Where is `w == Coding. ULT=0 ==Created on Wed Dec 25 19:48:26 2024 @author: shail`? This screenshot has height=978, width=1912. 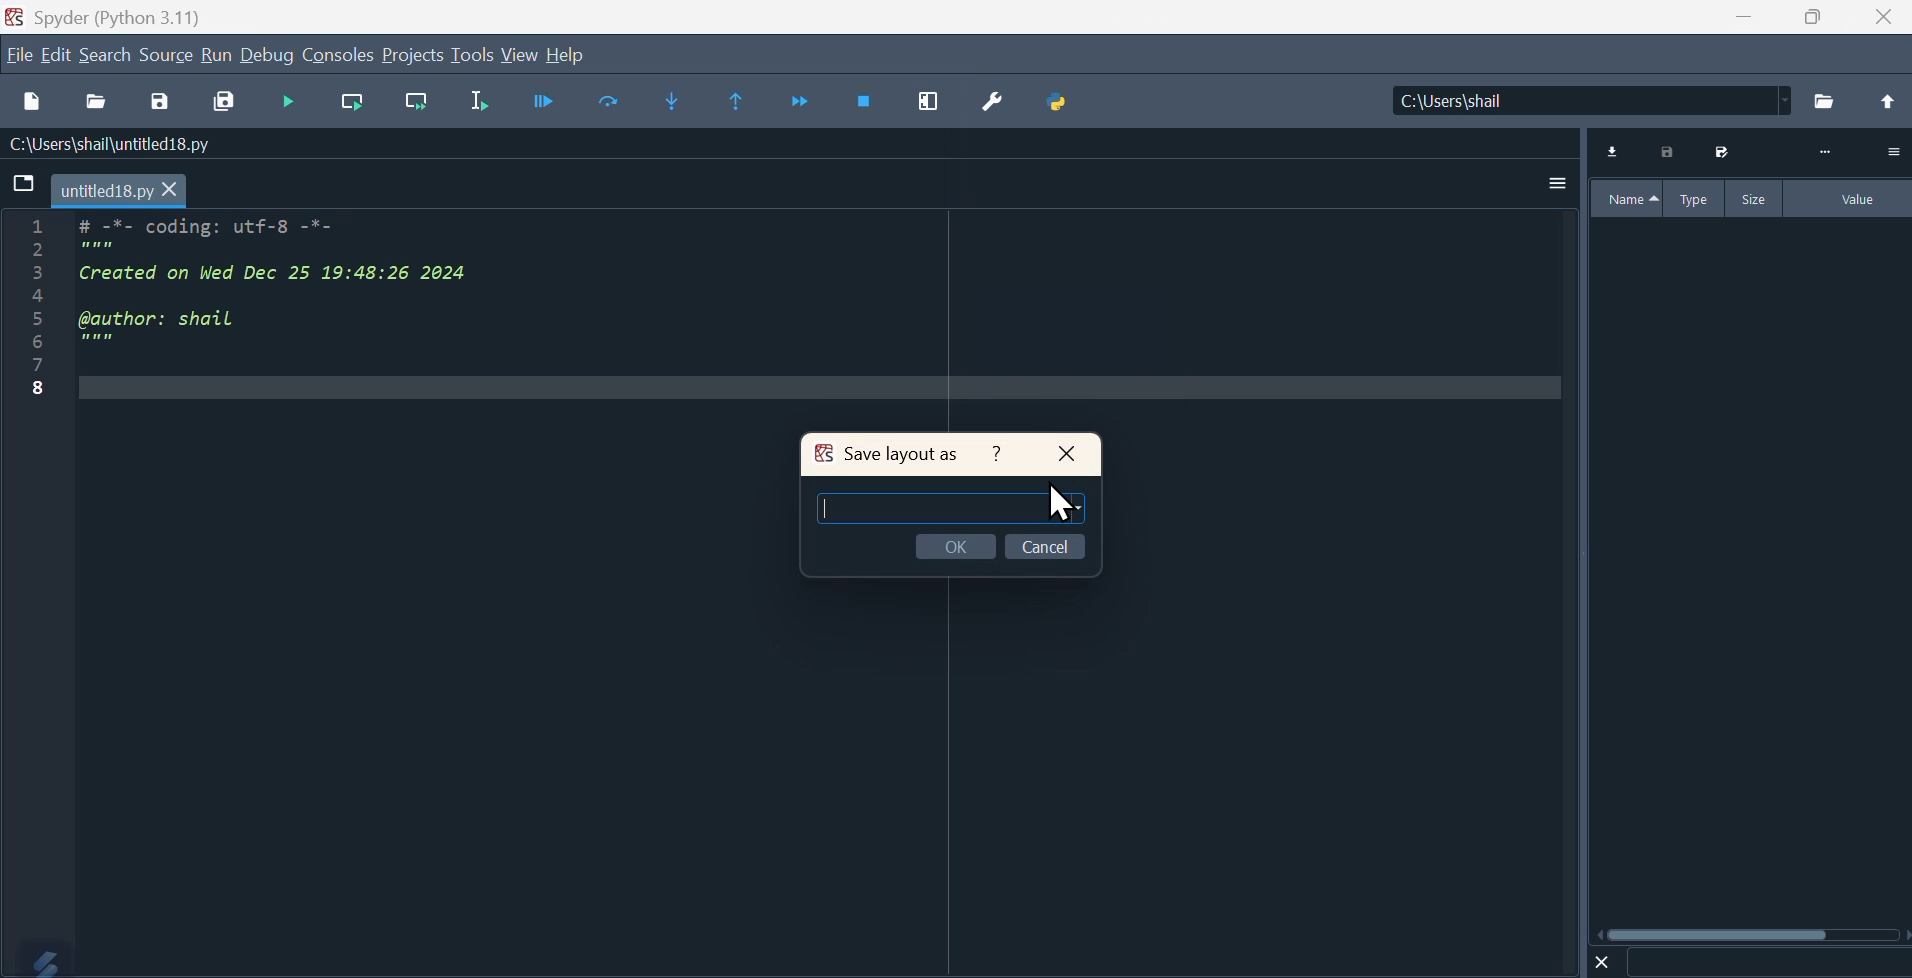 w == Coding. ULT=0 ==Created on Wed Dec 25 19:48:26 2024 @author: shail is located at coordinates (250, 324).